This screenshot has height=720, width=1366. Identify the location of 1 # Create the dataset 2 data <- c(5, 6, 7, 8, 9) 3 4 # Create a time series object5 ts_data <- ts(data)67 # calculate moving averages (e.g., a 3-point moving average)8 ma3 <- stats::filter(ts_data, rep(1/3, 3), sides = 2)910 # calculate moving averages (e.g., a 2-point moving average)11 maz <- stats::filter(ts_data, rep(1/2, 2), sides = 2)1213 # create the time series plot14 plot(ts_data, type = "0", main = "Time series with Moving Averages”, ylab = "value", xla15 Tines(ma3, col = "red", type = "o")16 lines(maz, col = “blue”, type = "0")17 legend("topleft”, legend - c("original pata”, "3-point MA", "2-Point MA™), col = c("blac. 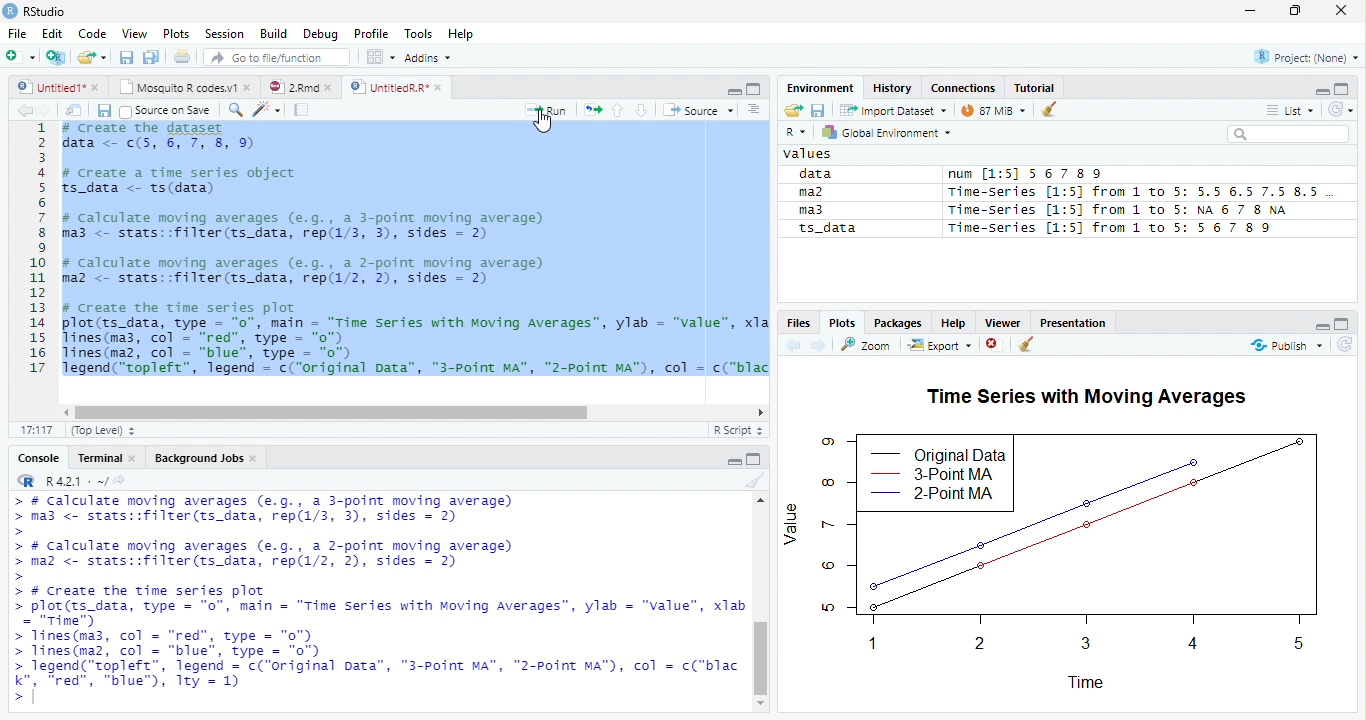
(396, 249).